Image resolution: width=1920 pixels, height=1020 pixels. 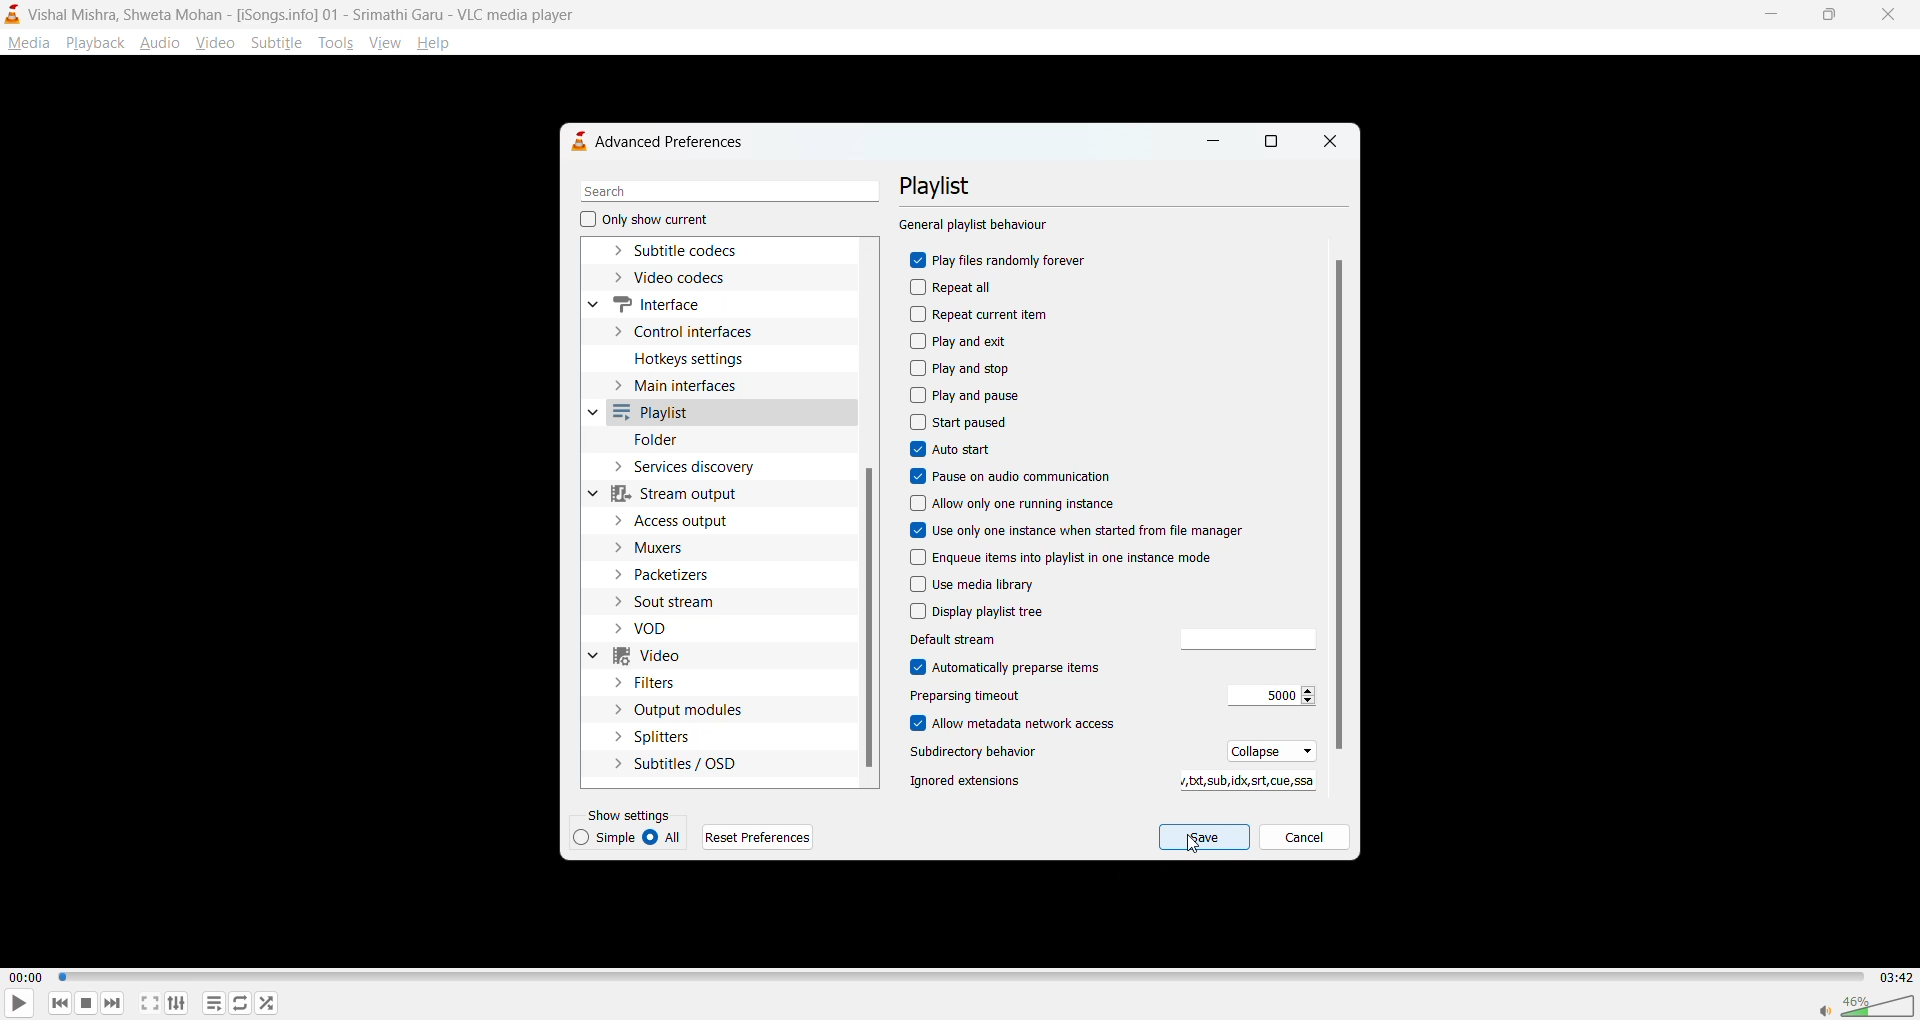 What do you see at coordinates (982, 754) in the screenshot?
I see `subdirectory behaviour` at bounding box center [982, 754].